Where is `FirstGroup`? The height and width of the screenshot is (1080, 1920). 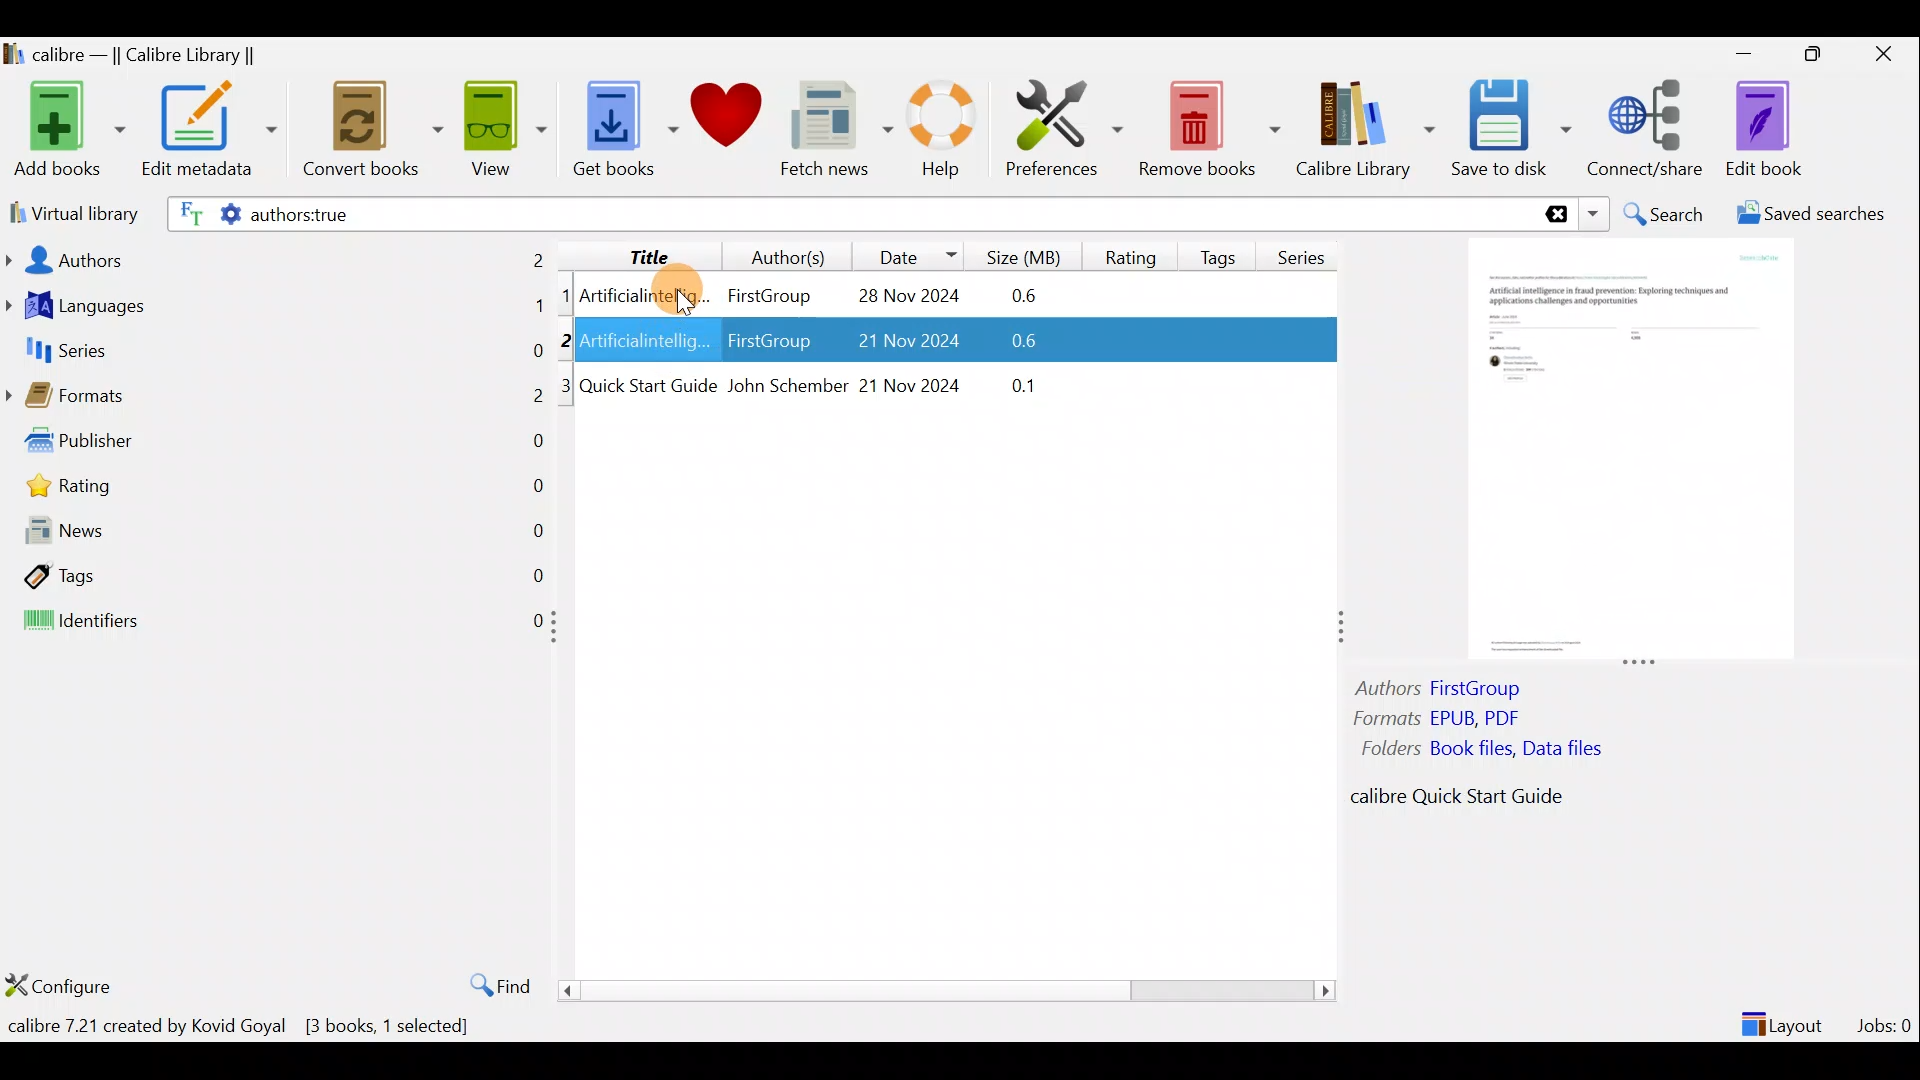
FirstGroup is located at coordinates (768, 292).